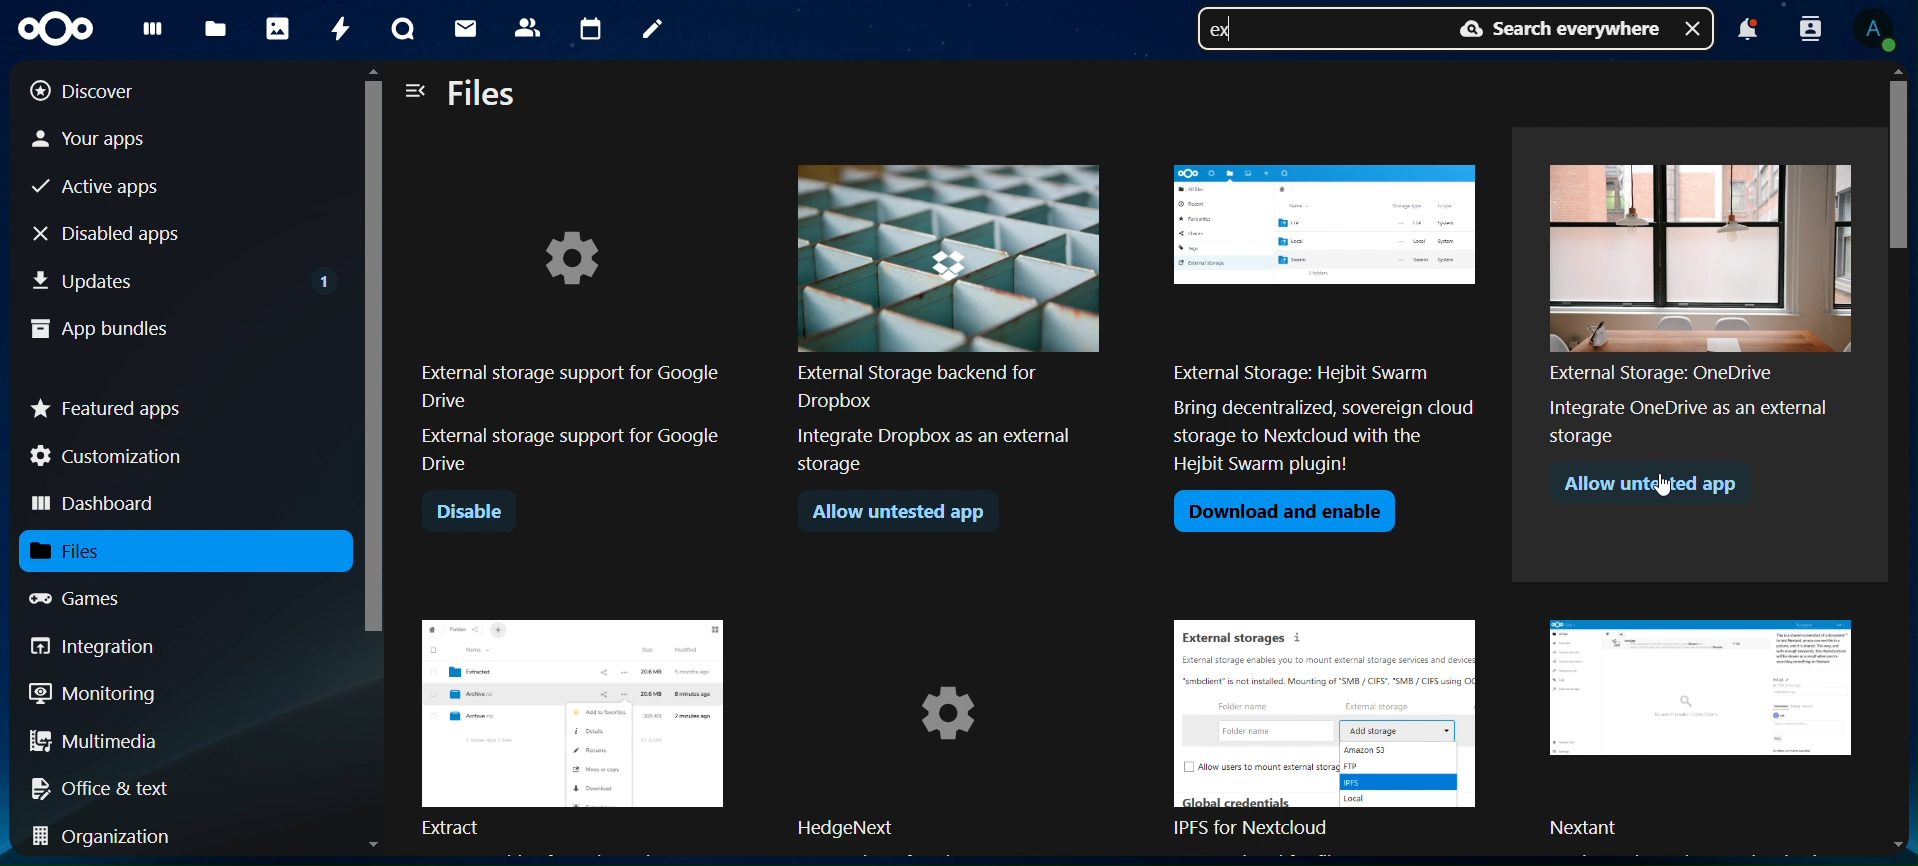  Describe the element at coordinates (1881, 30) in the screenshot. I see `view profile` at that location.